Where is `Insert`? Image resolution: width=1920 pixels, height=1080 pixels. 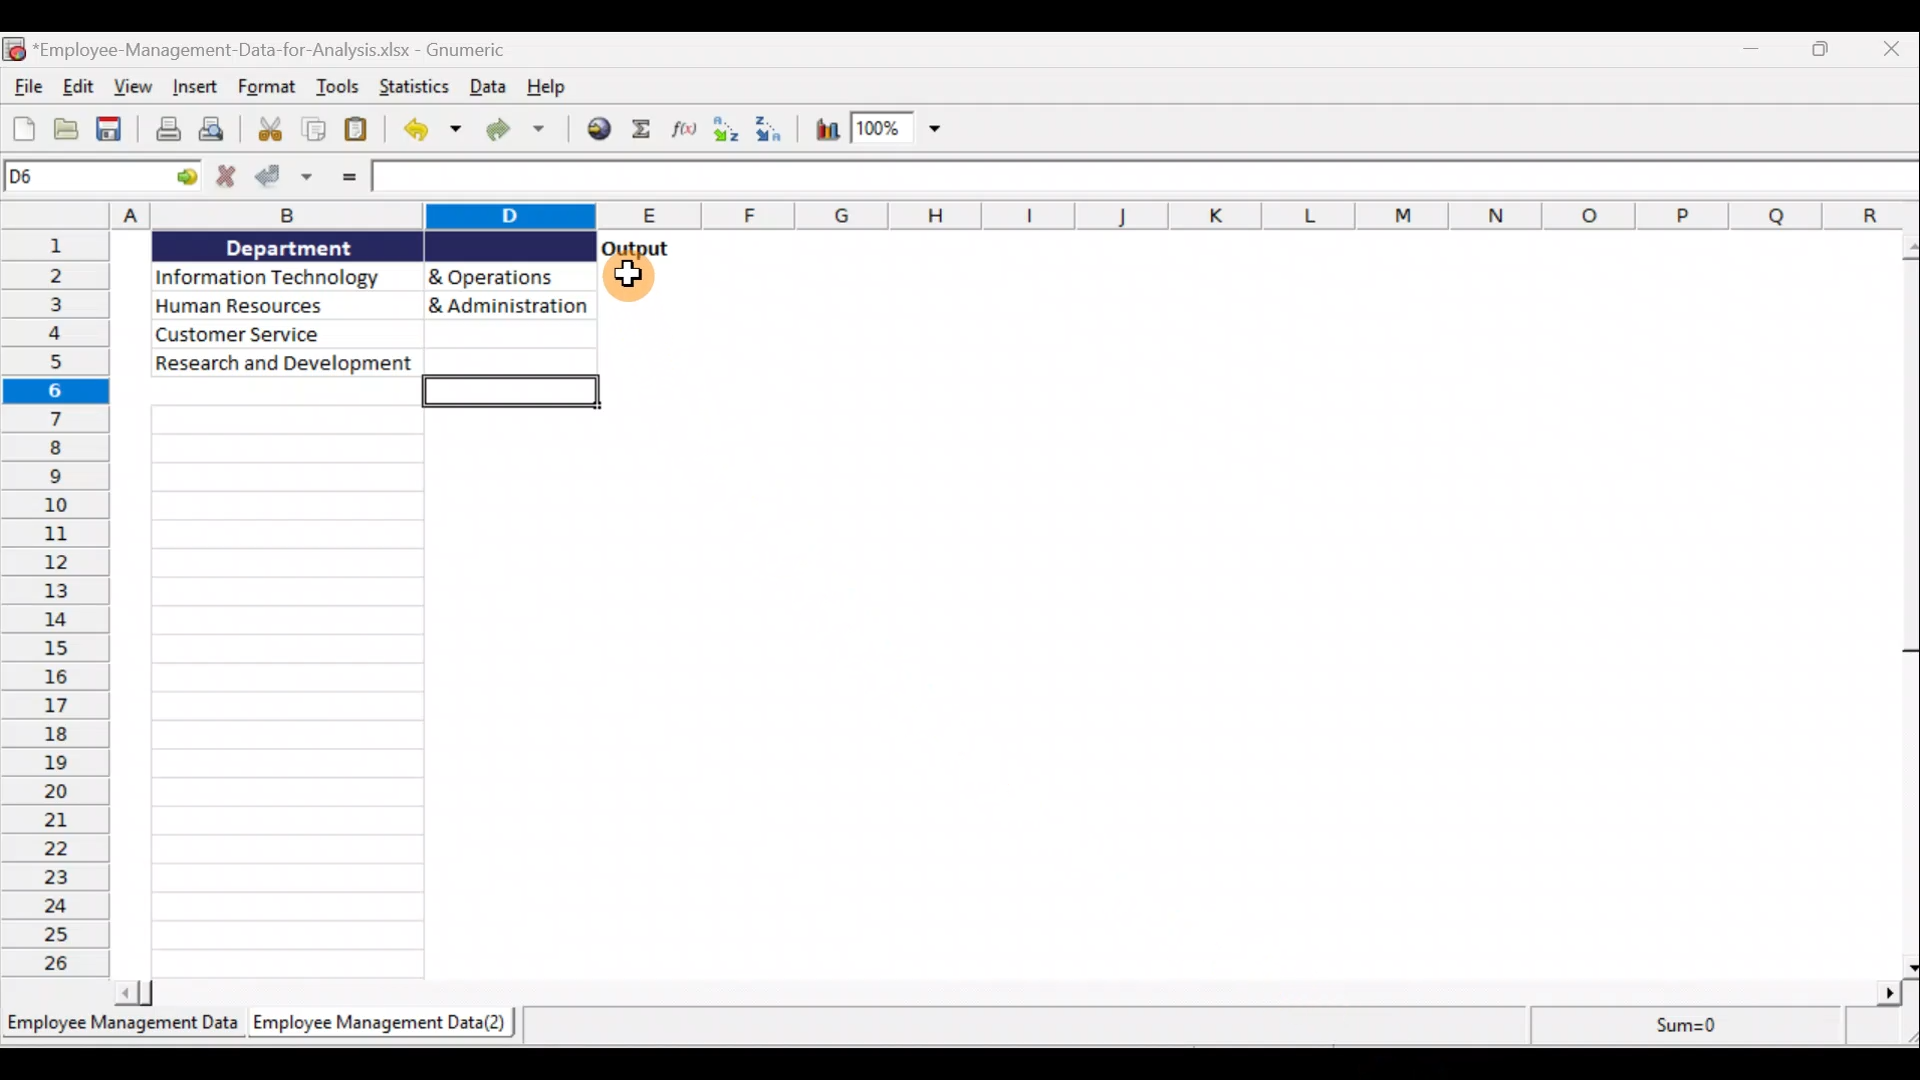
Insert is located at coordinates (193, 85).